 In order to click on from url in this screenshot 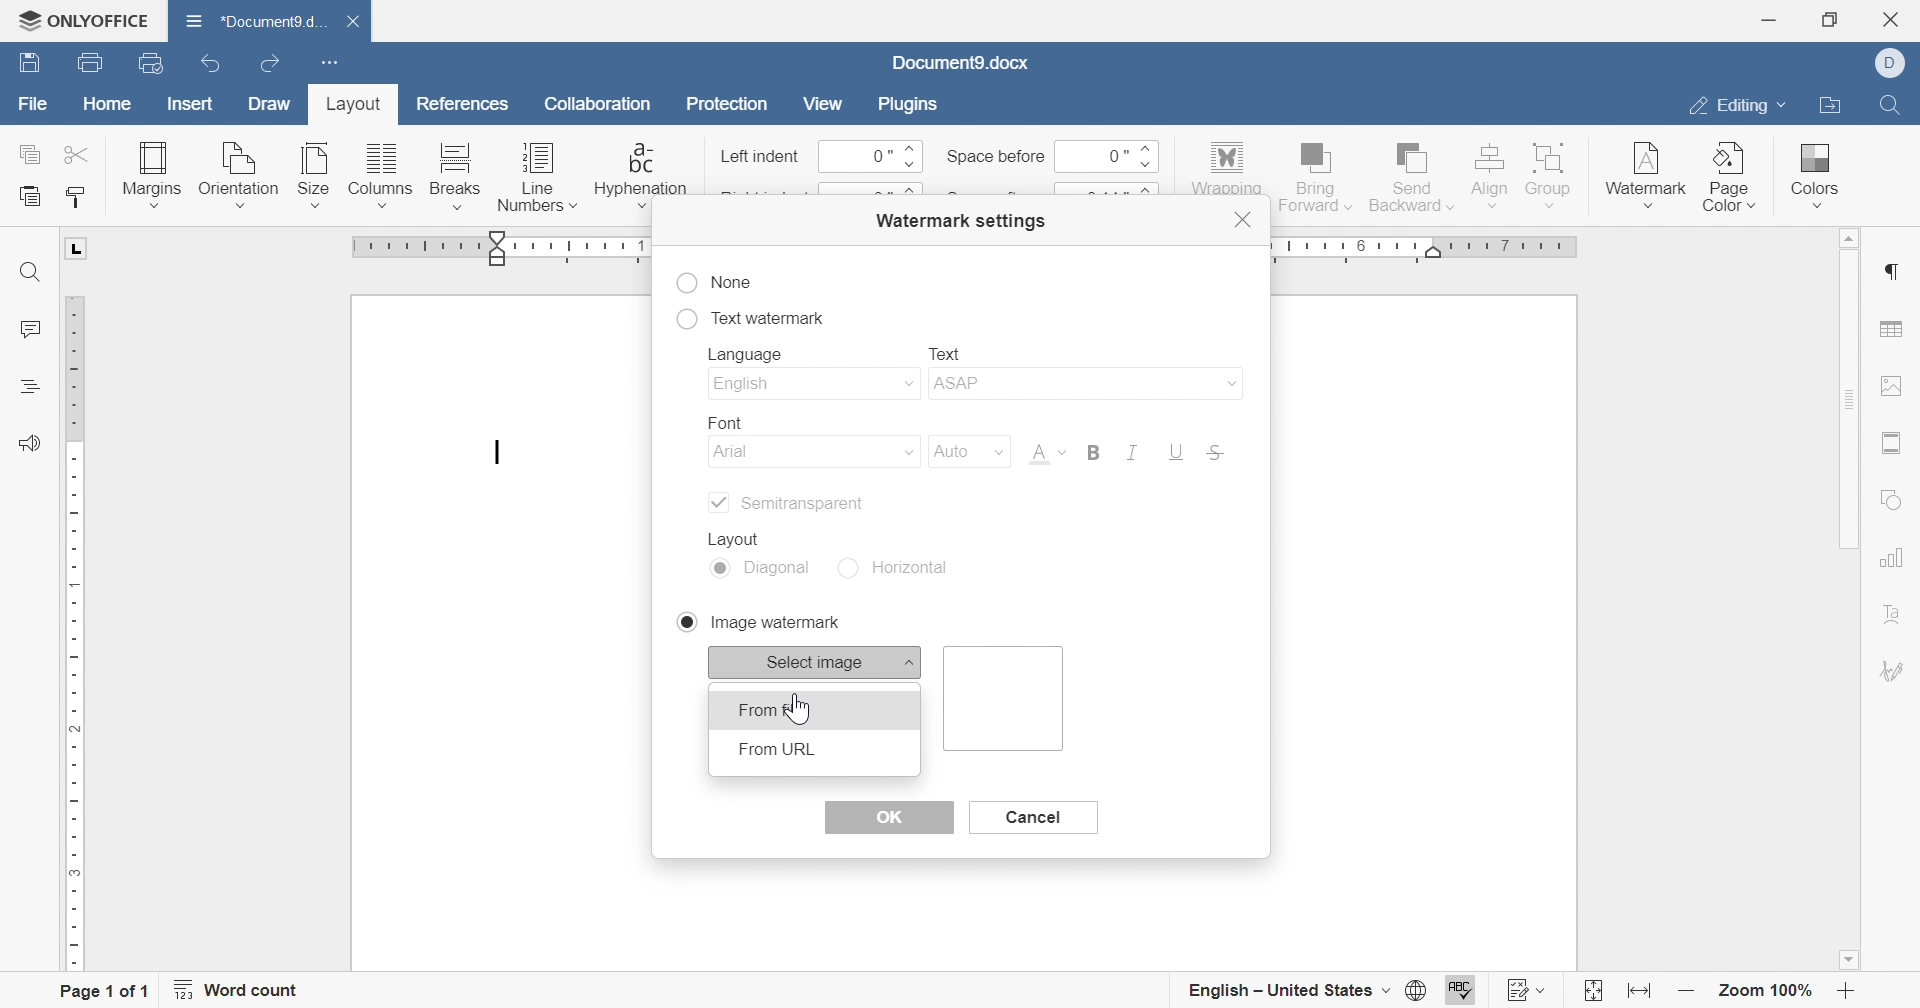, I will do `click(777, 749)`.